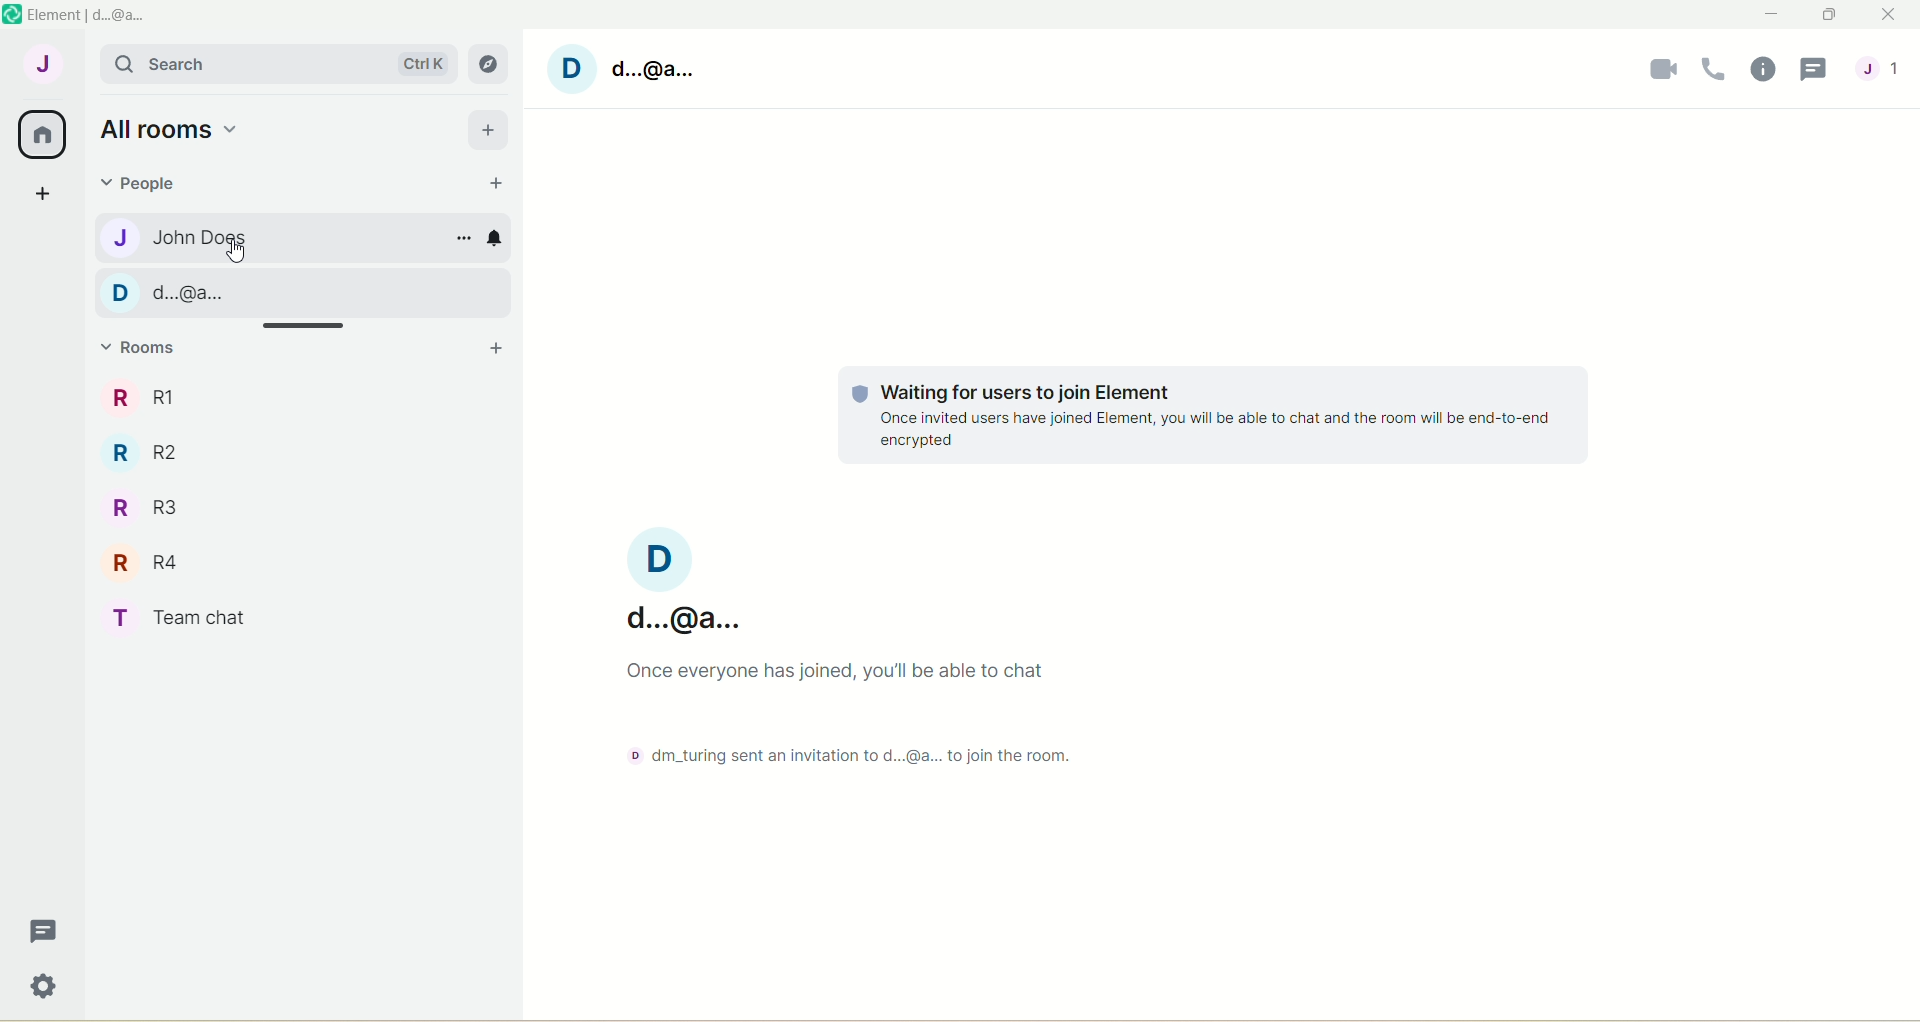 This screenshot has height=1022, width=1920. Describe the element at coordinates (156, 564) in the screenshot. I see `R R4` at that location.